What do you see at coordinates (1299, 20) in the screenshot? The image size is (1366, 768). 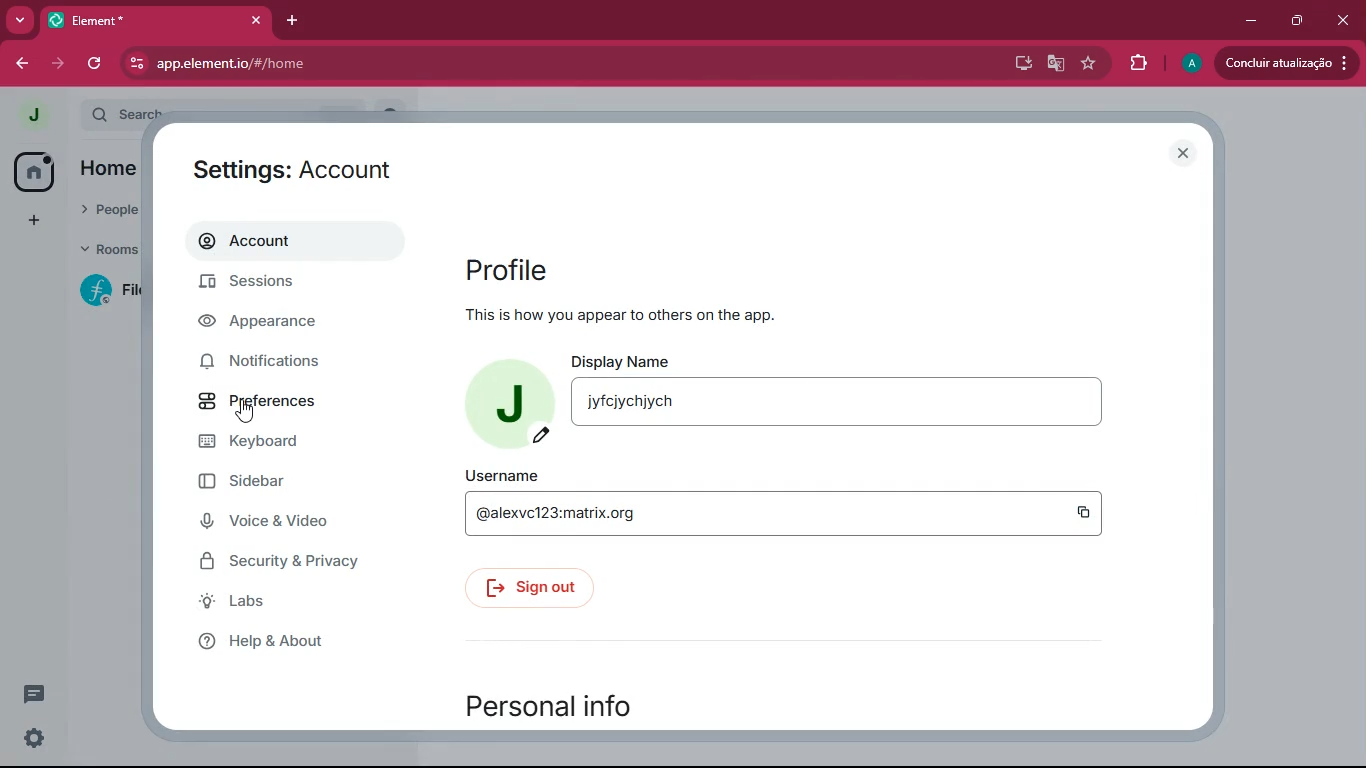 I see `restore down` at bounding box center [1299, 20].